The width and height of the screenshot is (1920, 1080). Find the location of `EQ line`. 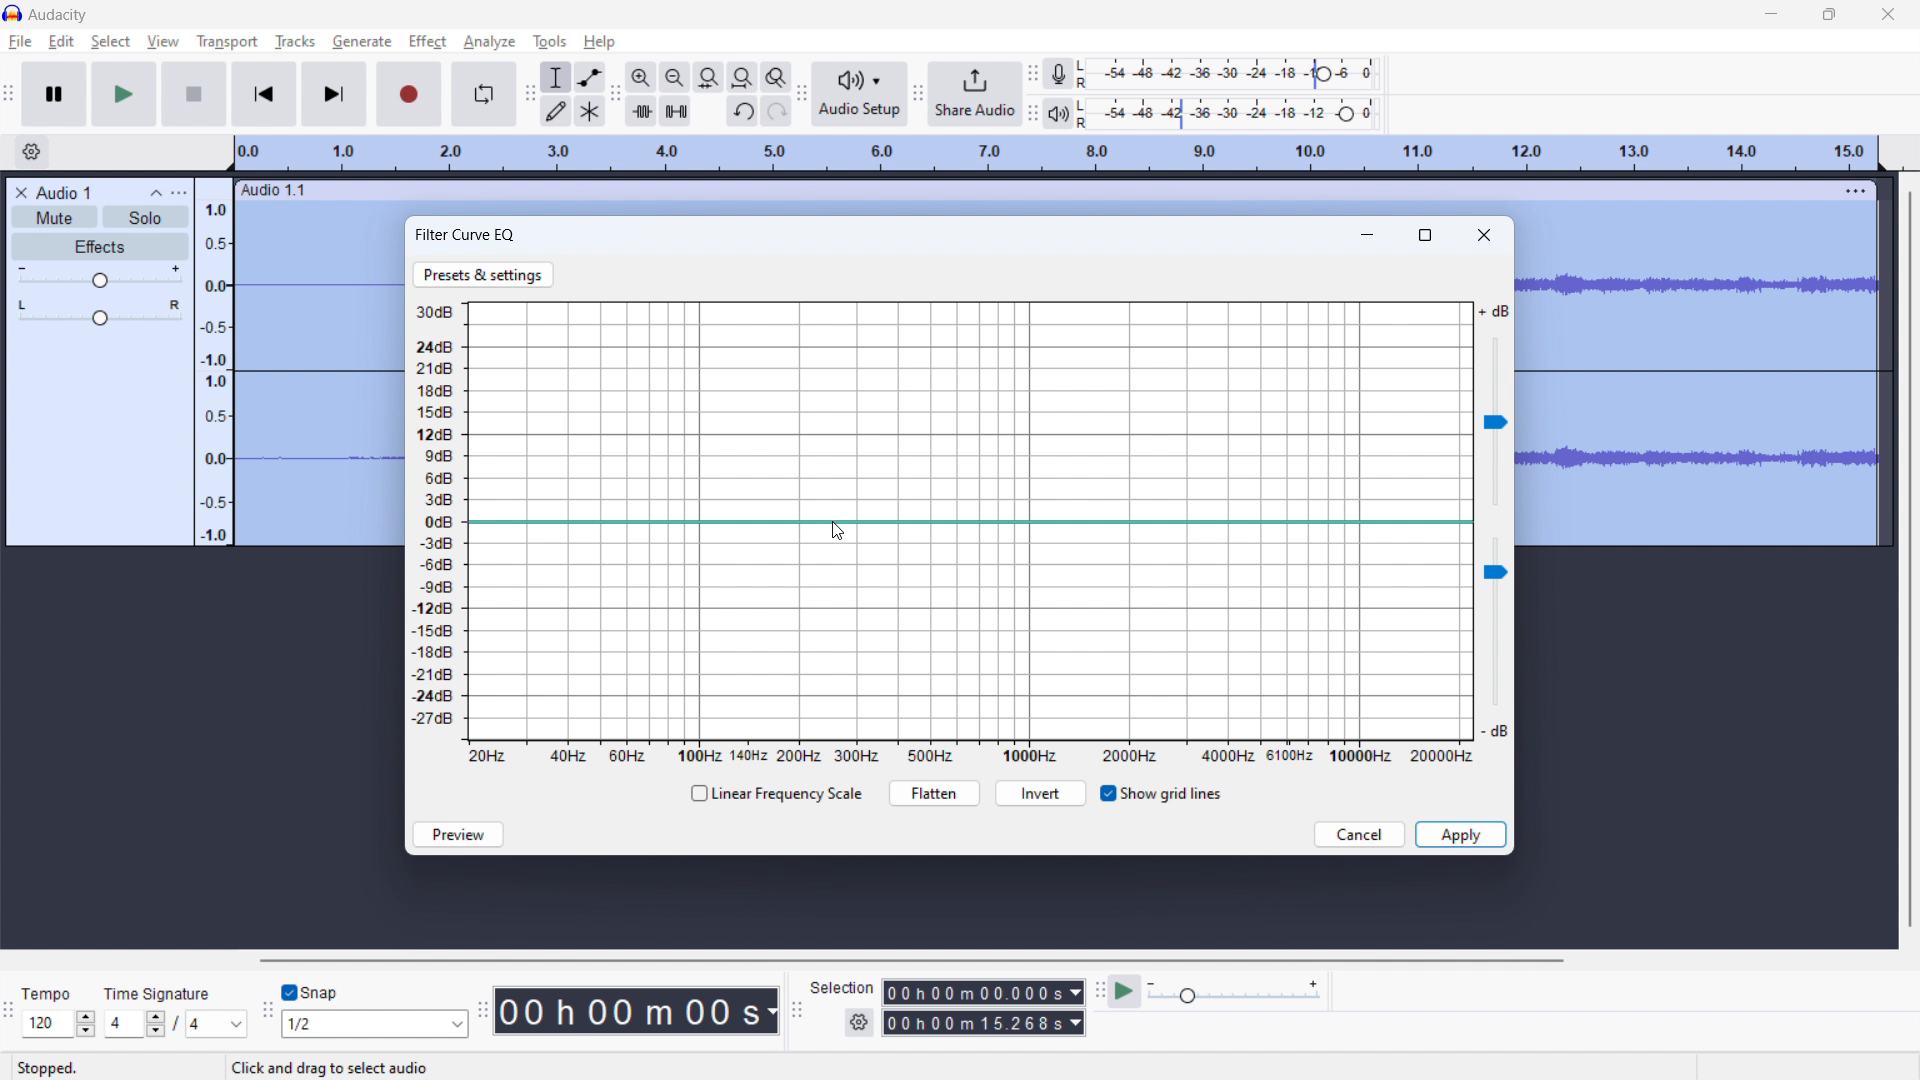

EQ line is located at coordinates (969, 522).